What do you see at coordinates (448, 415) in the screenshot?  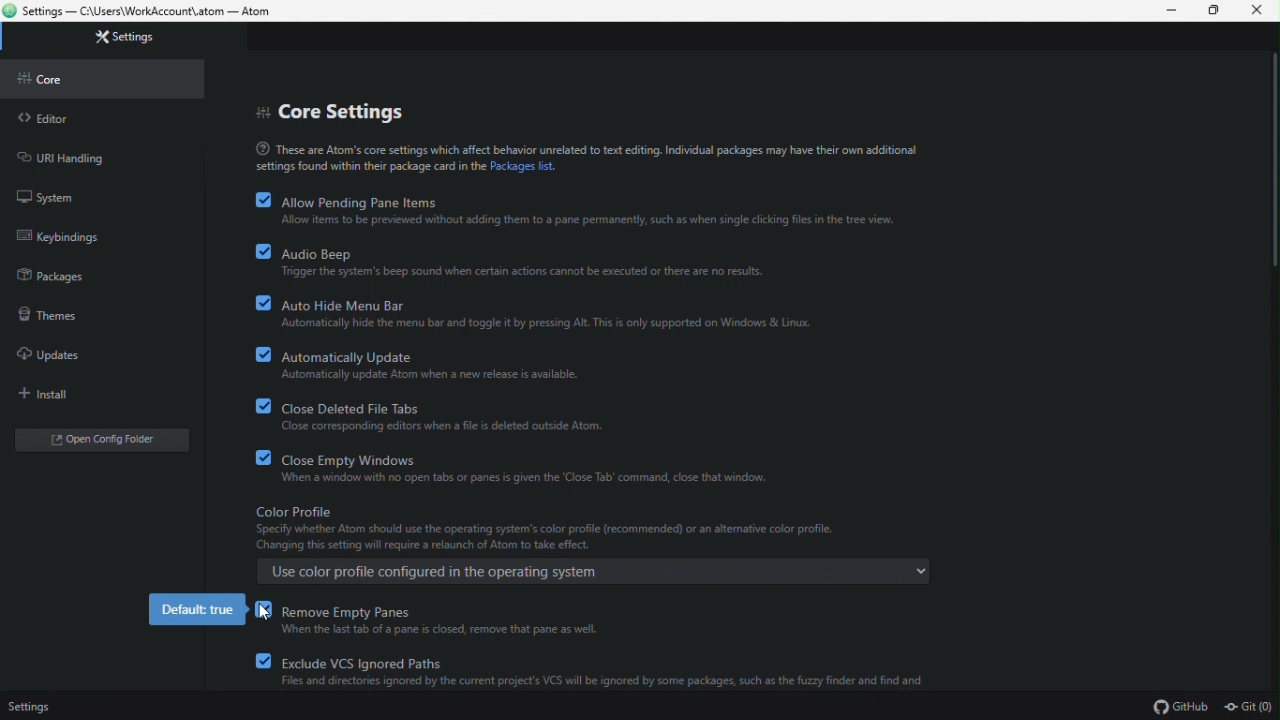 I see `close deleted file tabs` at bounding box center [448, 415].